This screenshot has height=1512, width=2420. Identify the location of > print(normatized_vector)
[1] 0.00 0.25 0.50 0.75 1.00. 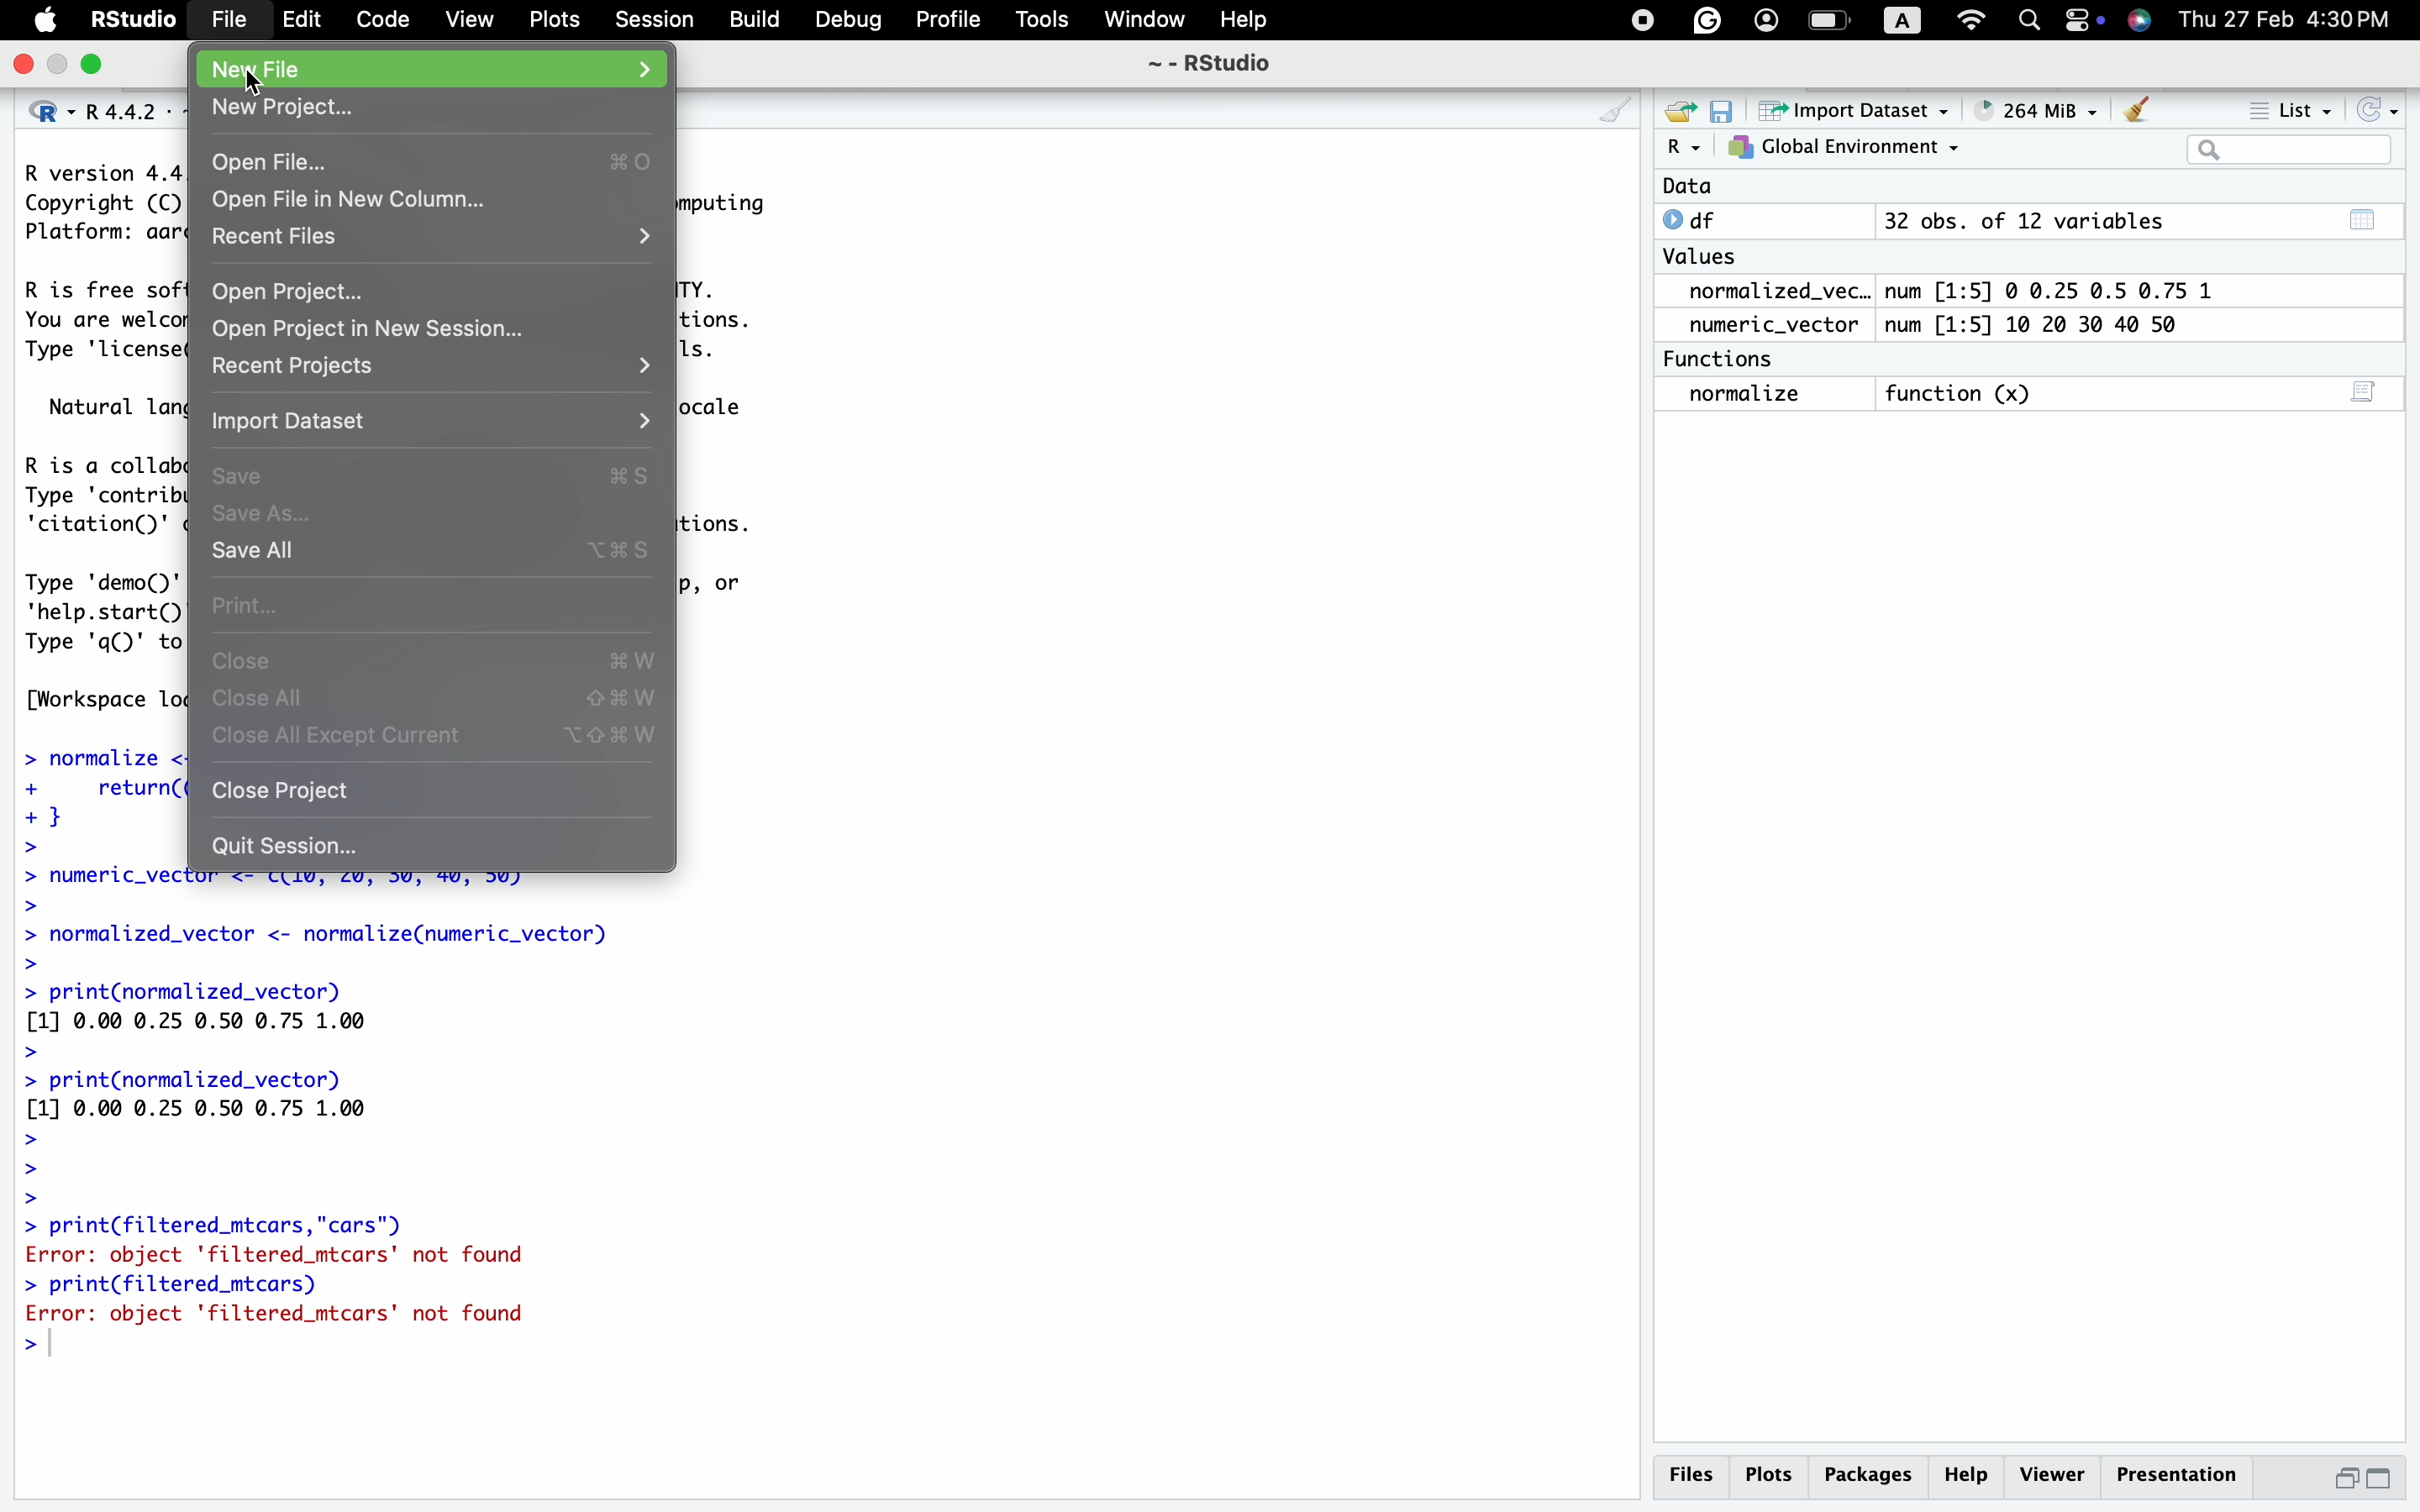
(223, 1021).